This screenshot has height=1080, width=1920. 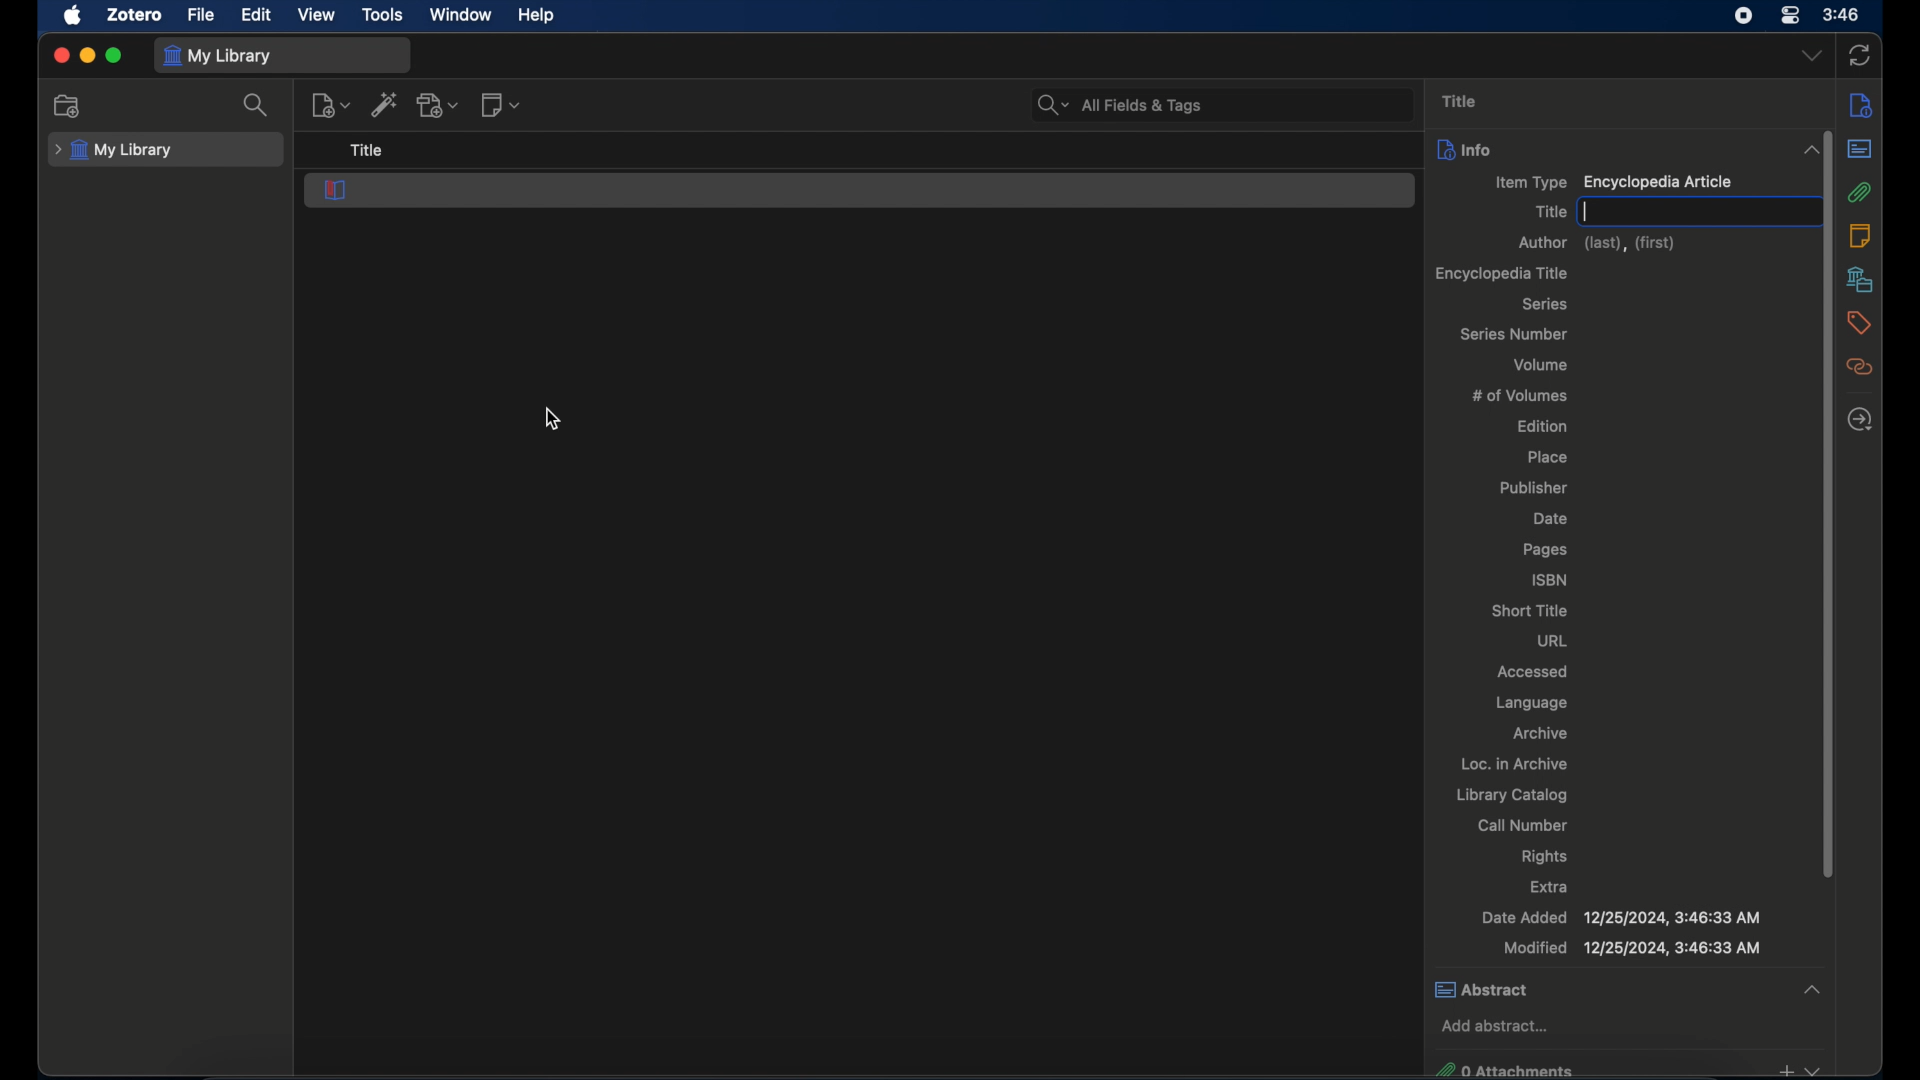 I want to click on info, so click(x=1465, y=149).